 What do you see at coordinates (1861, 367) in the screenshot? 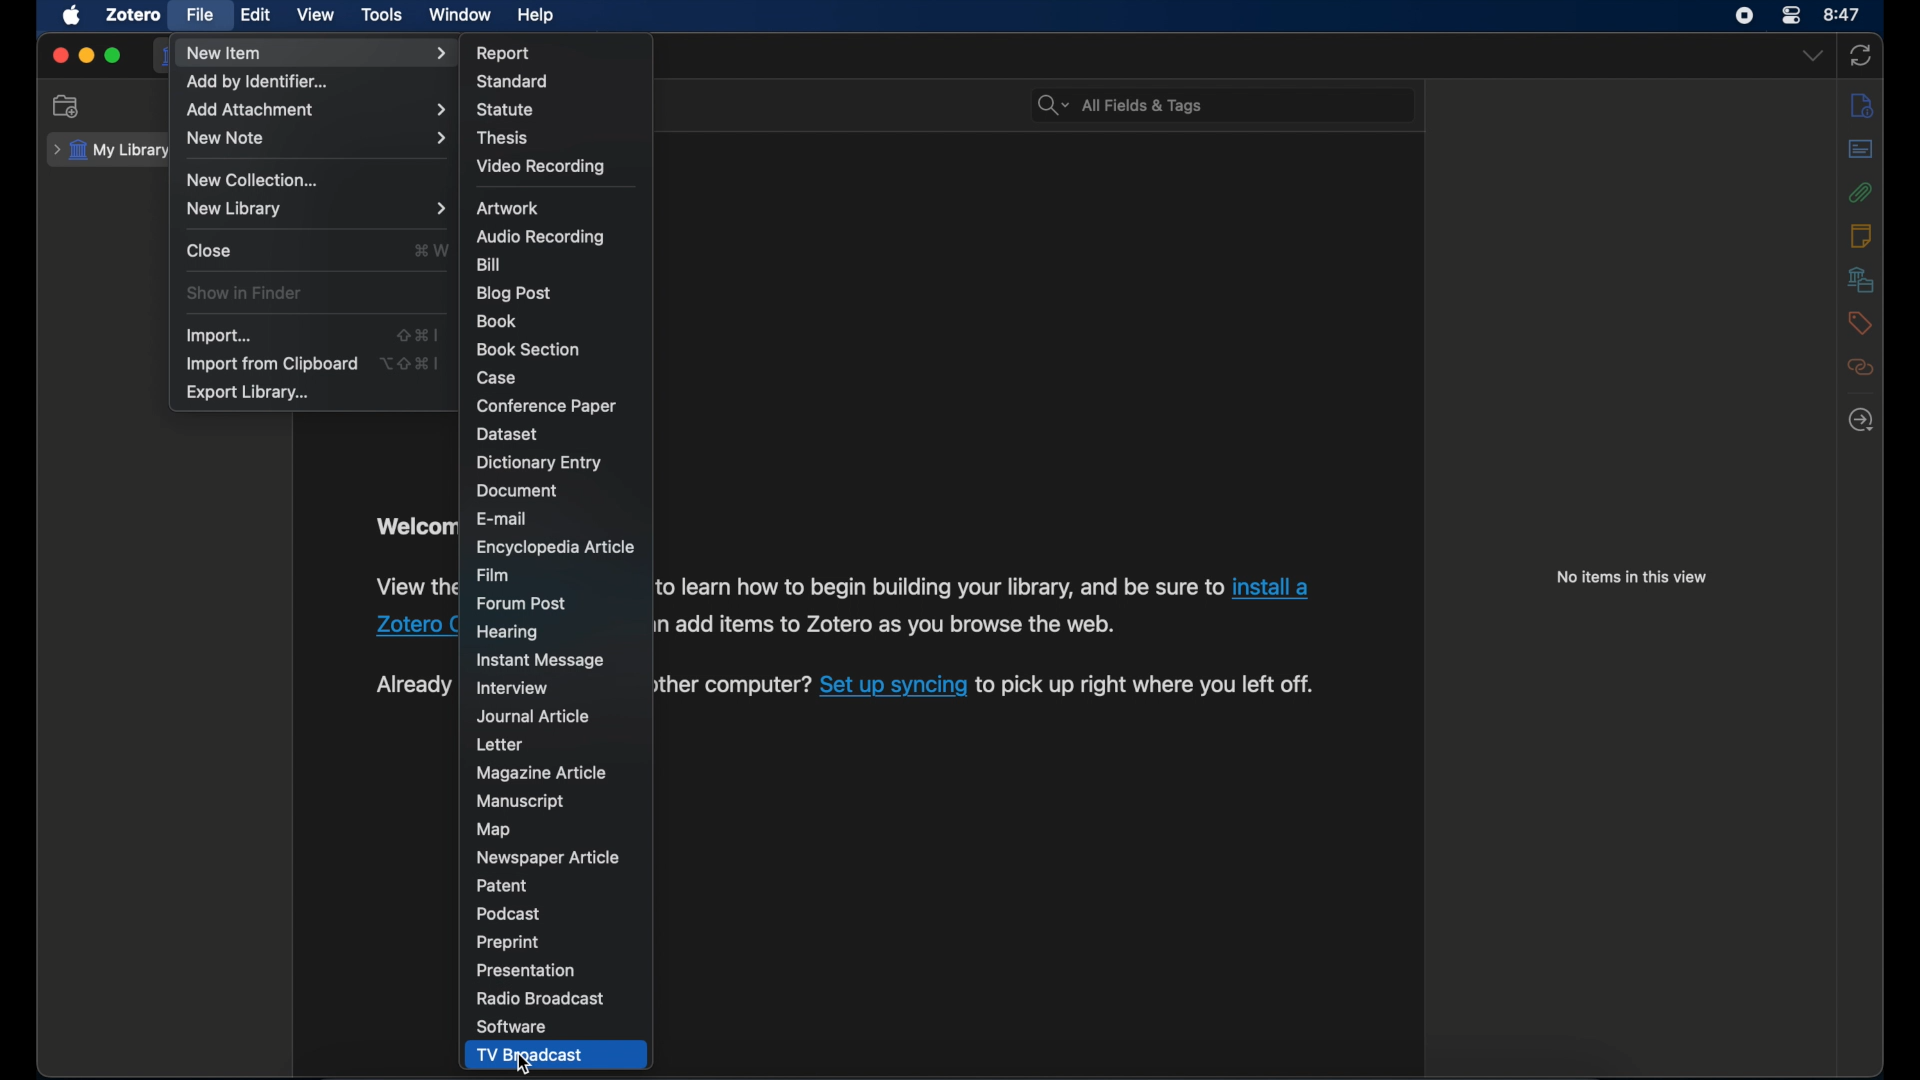
I see `related` at bounding box center [1861, 367].